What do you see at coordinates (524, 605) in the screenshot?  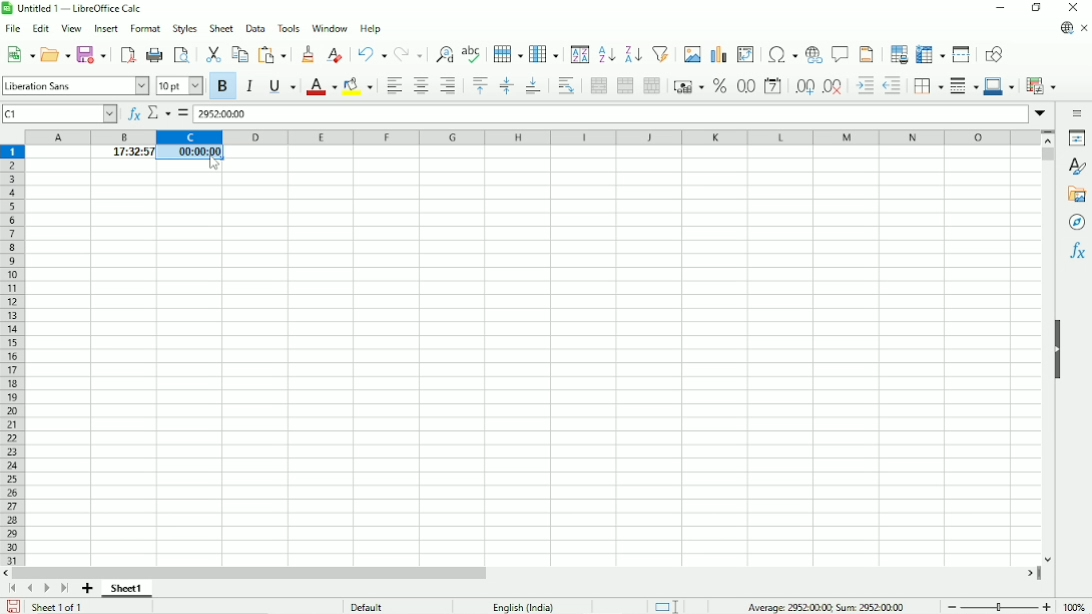 I see `English (India)` at bounding box center [524, 605].